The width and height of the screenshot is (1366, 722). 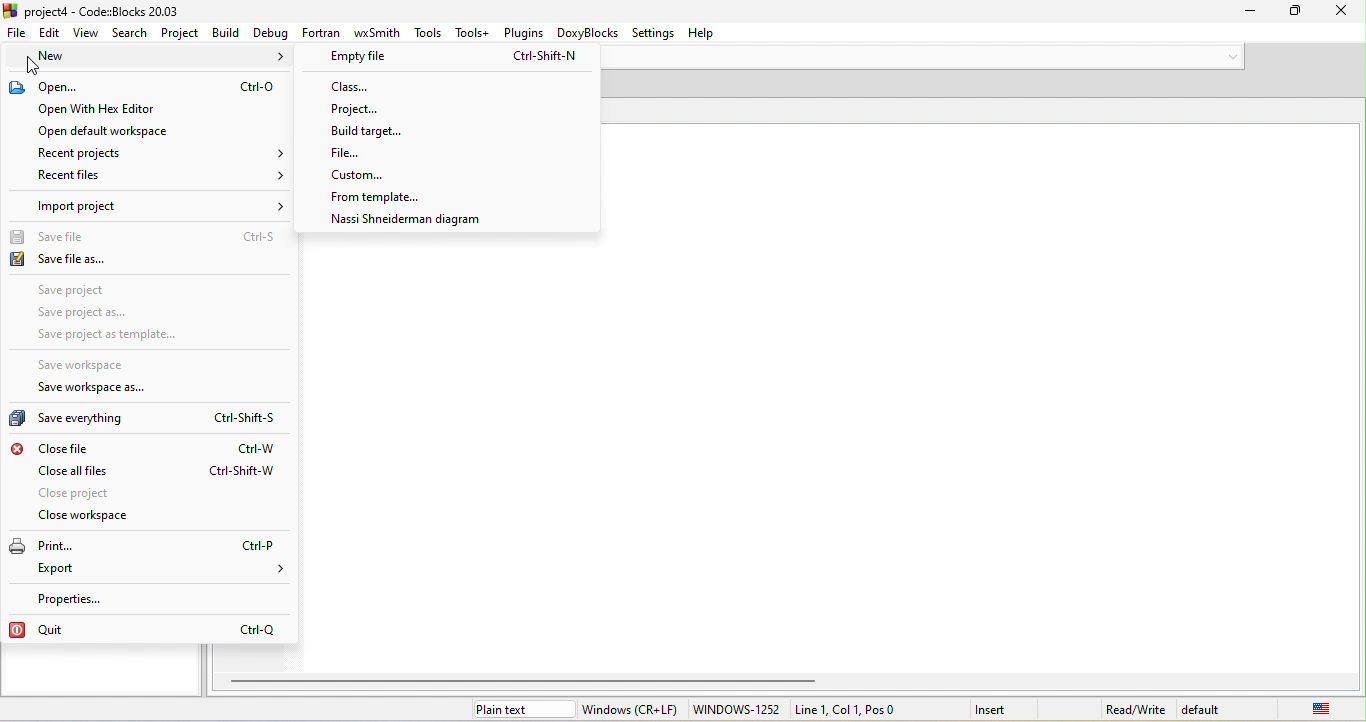 What do you see at coordinates (631, 709) in the screenshot?
I see `window` at bounding box center [631, 709].